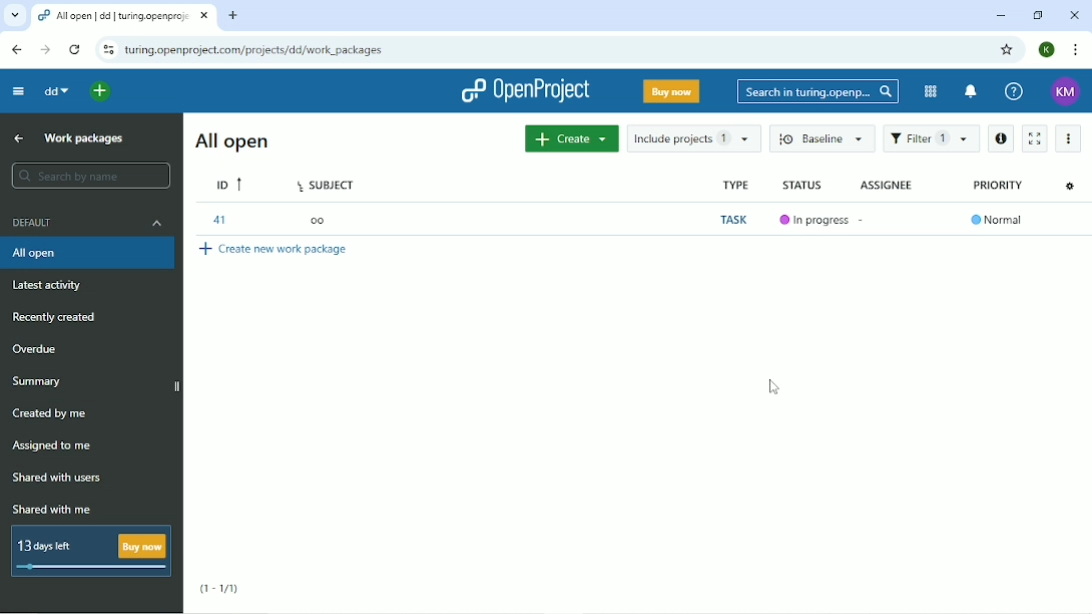  What do you see at coordinates (53, 508) in the screenshot?
I see `Shared with me` at bounding box center [53, 508].